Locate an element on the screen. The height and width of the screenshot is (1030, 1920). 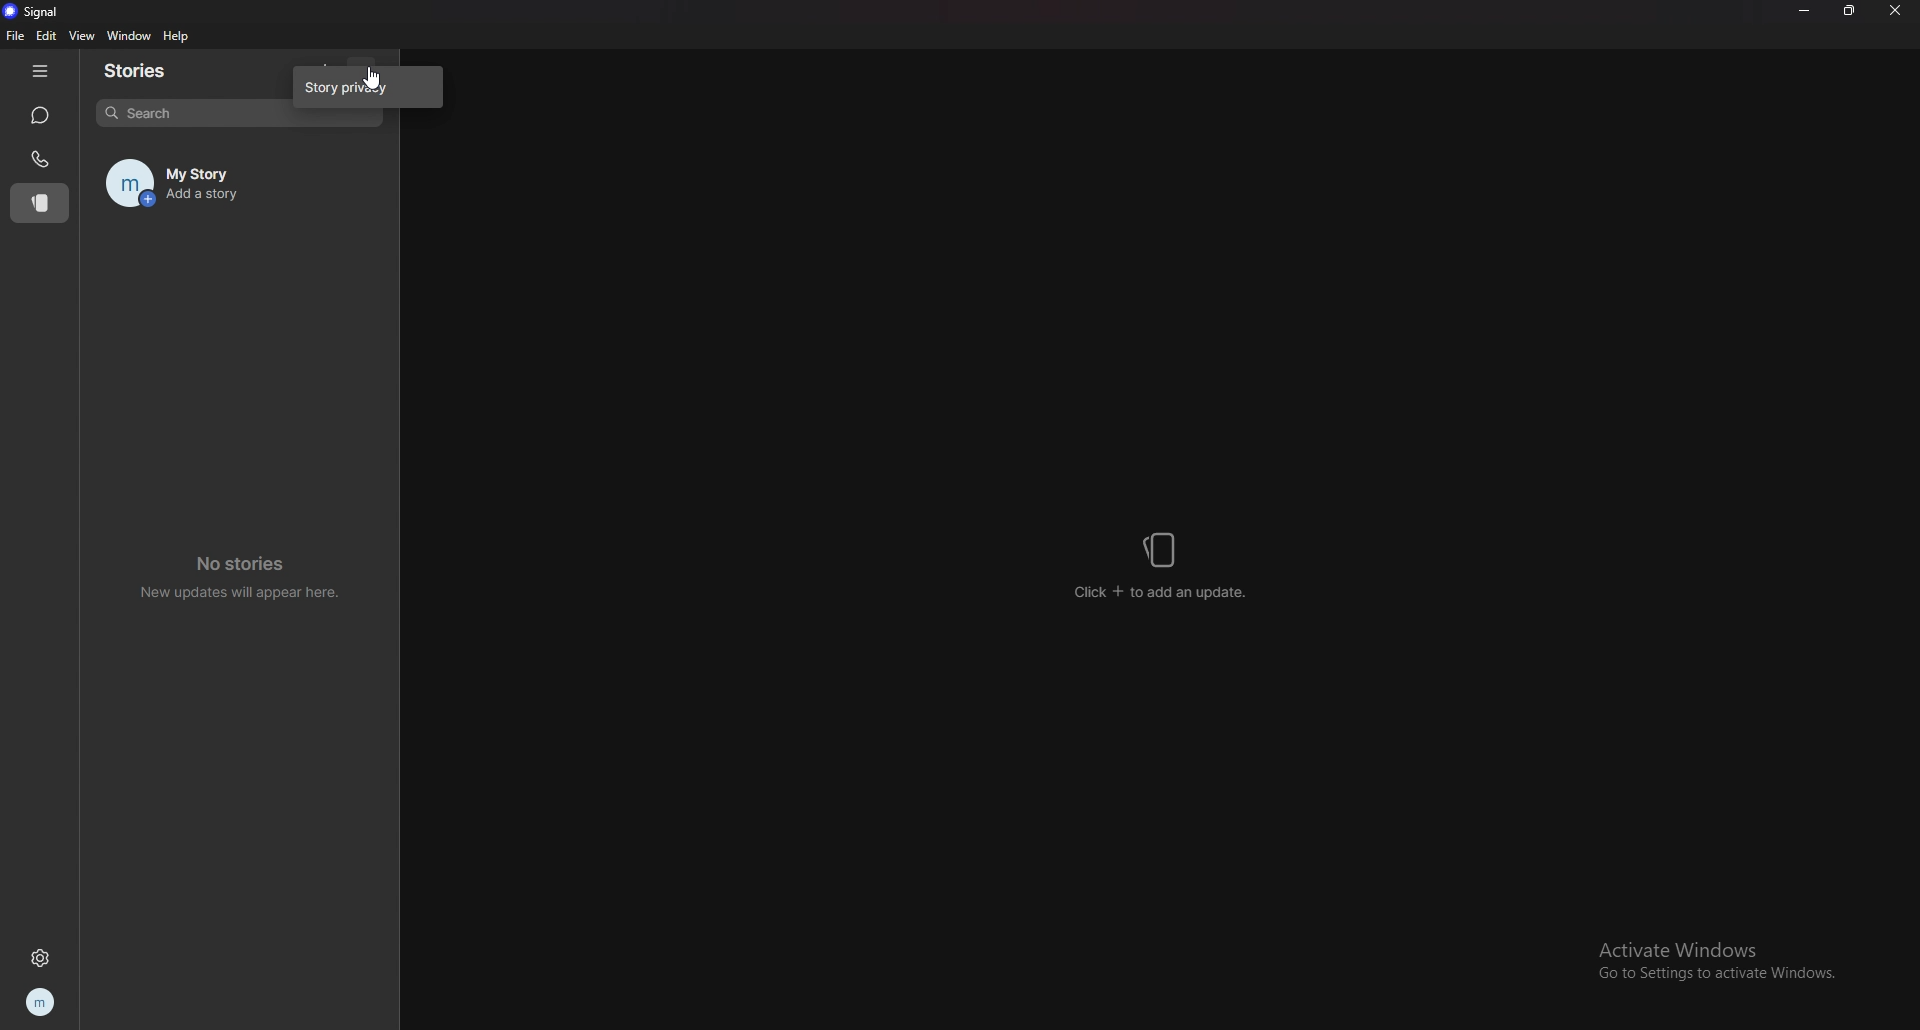
search is located at coordinates (238, 120).